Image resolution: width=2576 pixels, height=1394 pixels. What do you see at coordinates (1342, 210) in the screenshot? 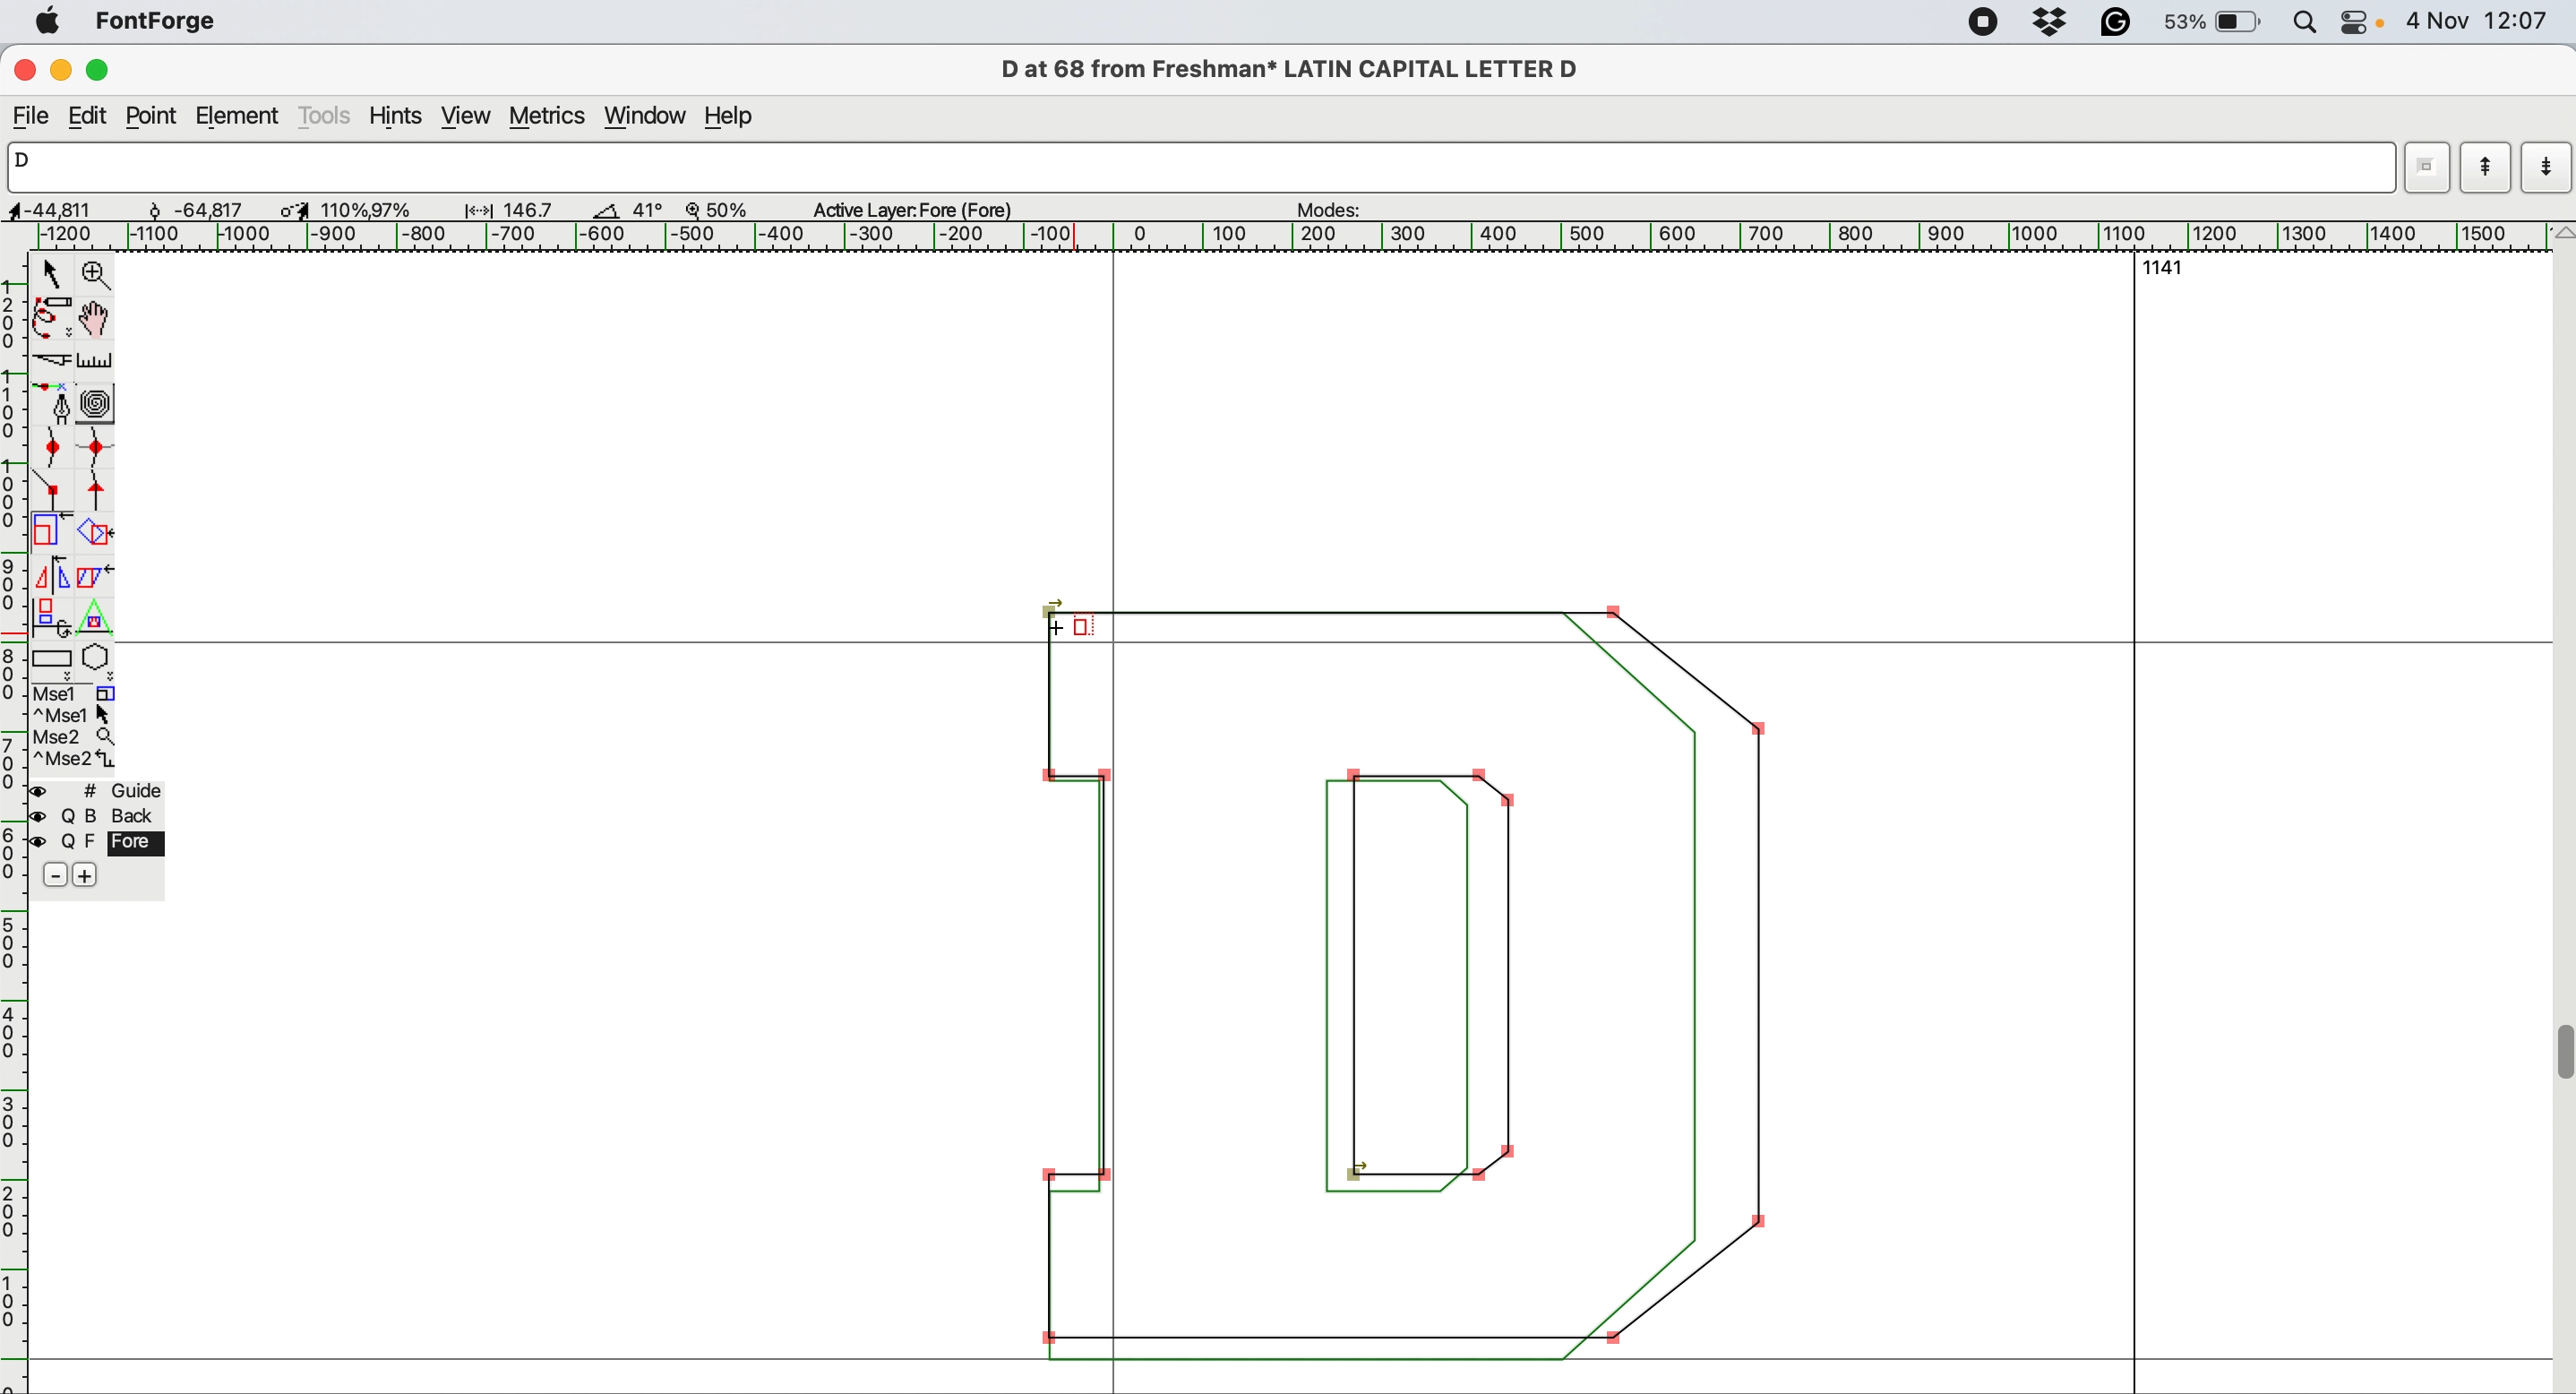
I see `modes` at bounding box center [1342, 210].